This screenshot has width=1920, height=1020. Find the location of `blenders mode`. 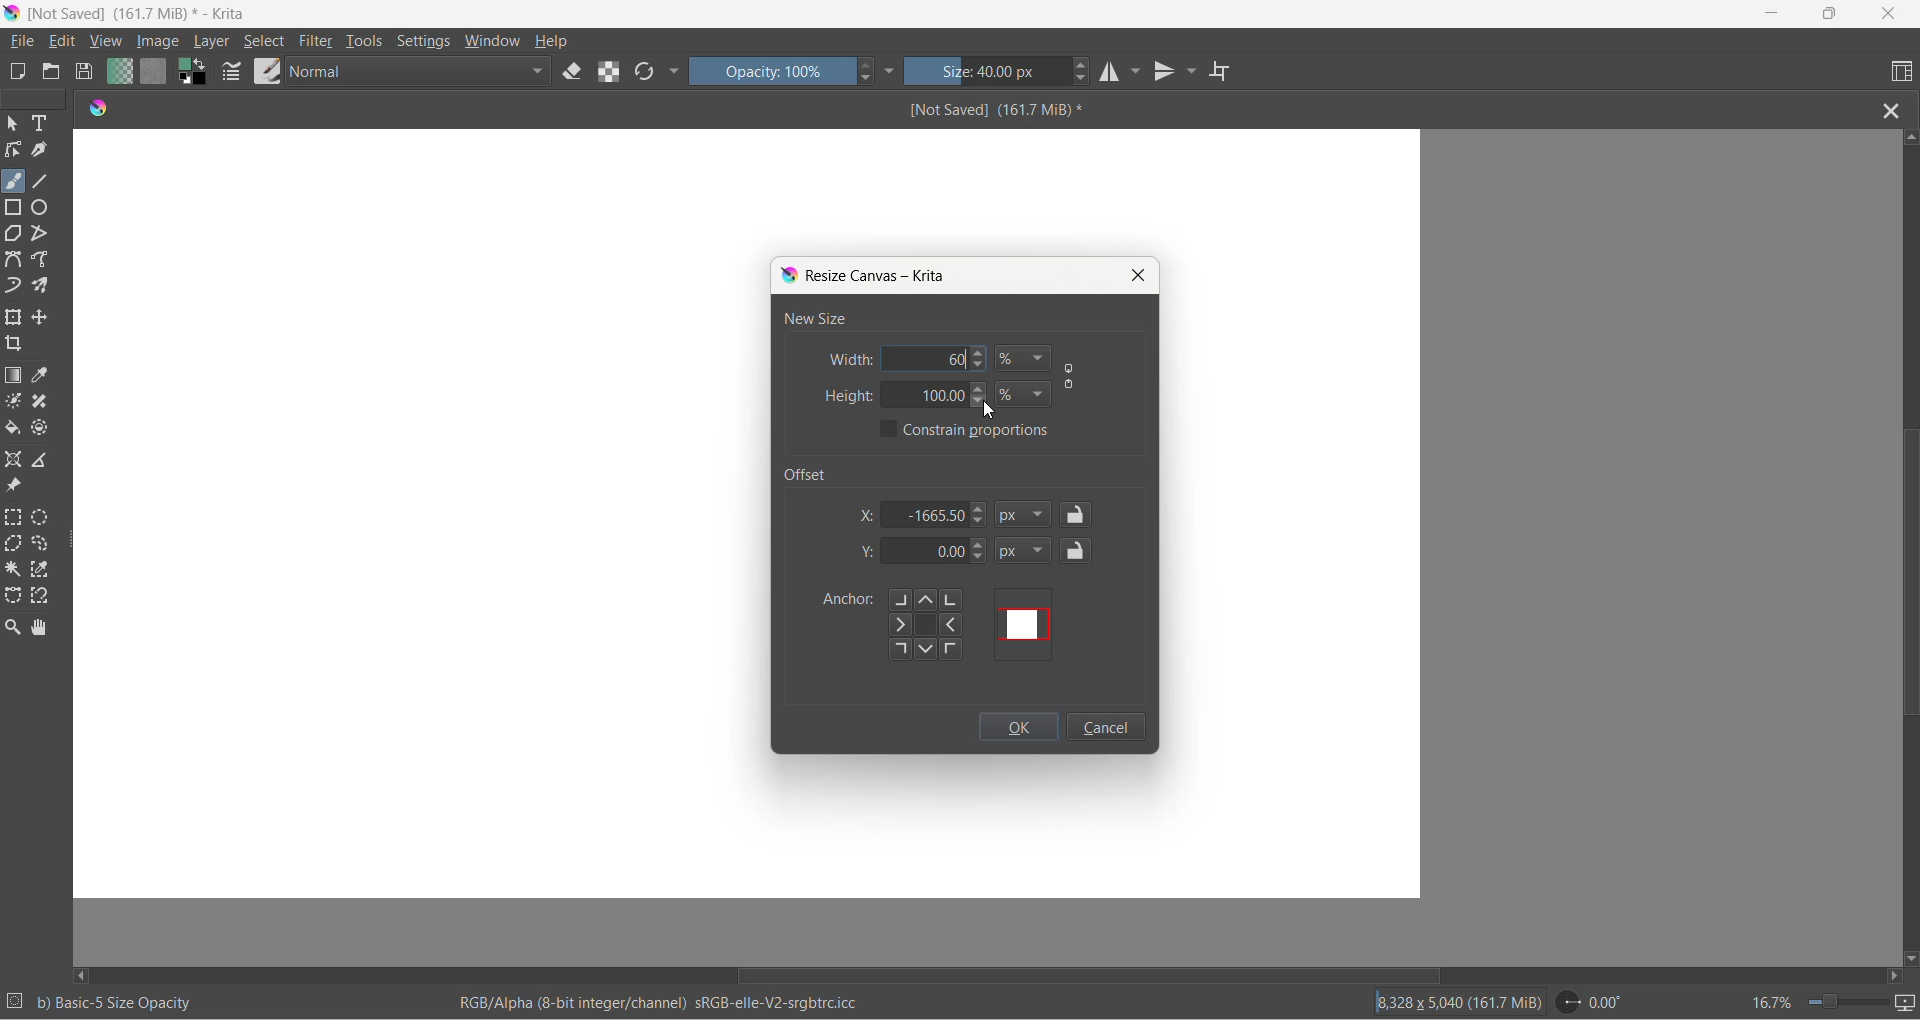

blenders mode is located at coordinates (421, 74).